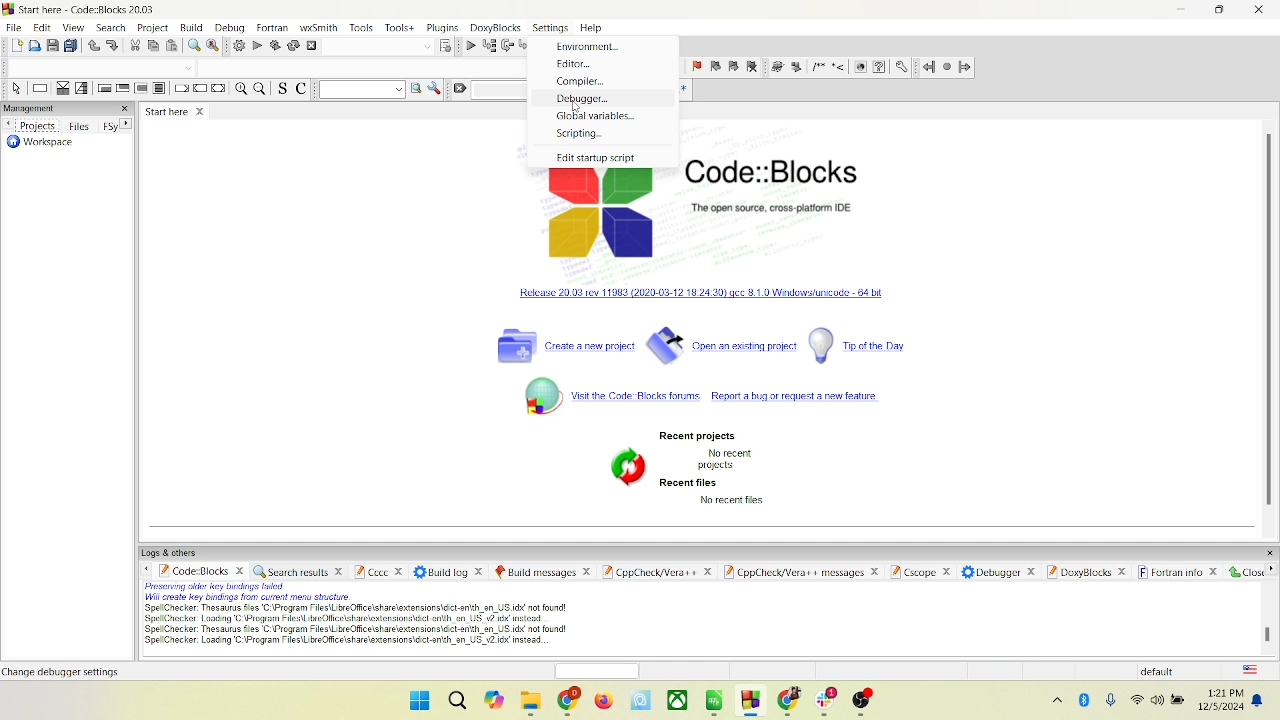 This screenshot has width=1280, height=720. Describe the element at coordinates (113, 45) in the screenshot. I see `redo` at that location.